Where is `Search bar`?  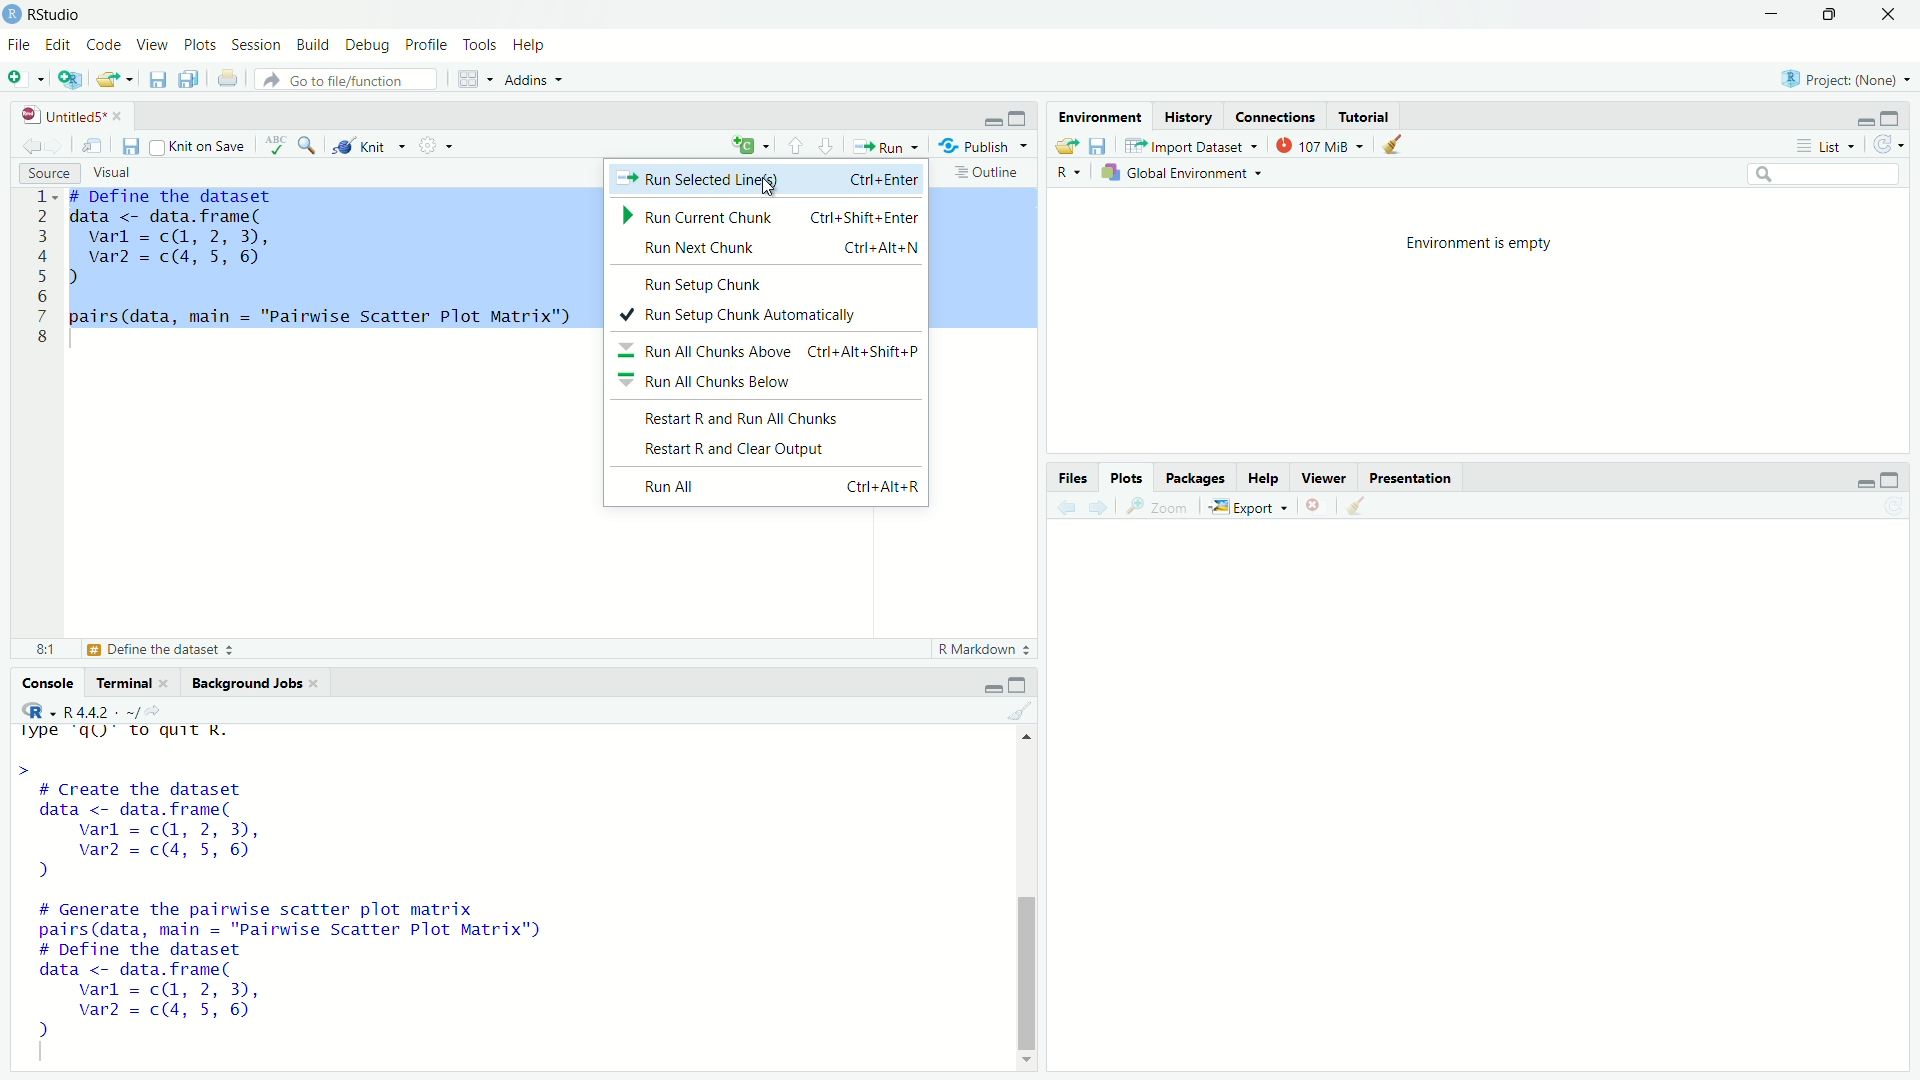 Search bar is located at coordinates (1824, 175).